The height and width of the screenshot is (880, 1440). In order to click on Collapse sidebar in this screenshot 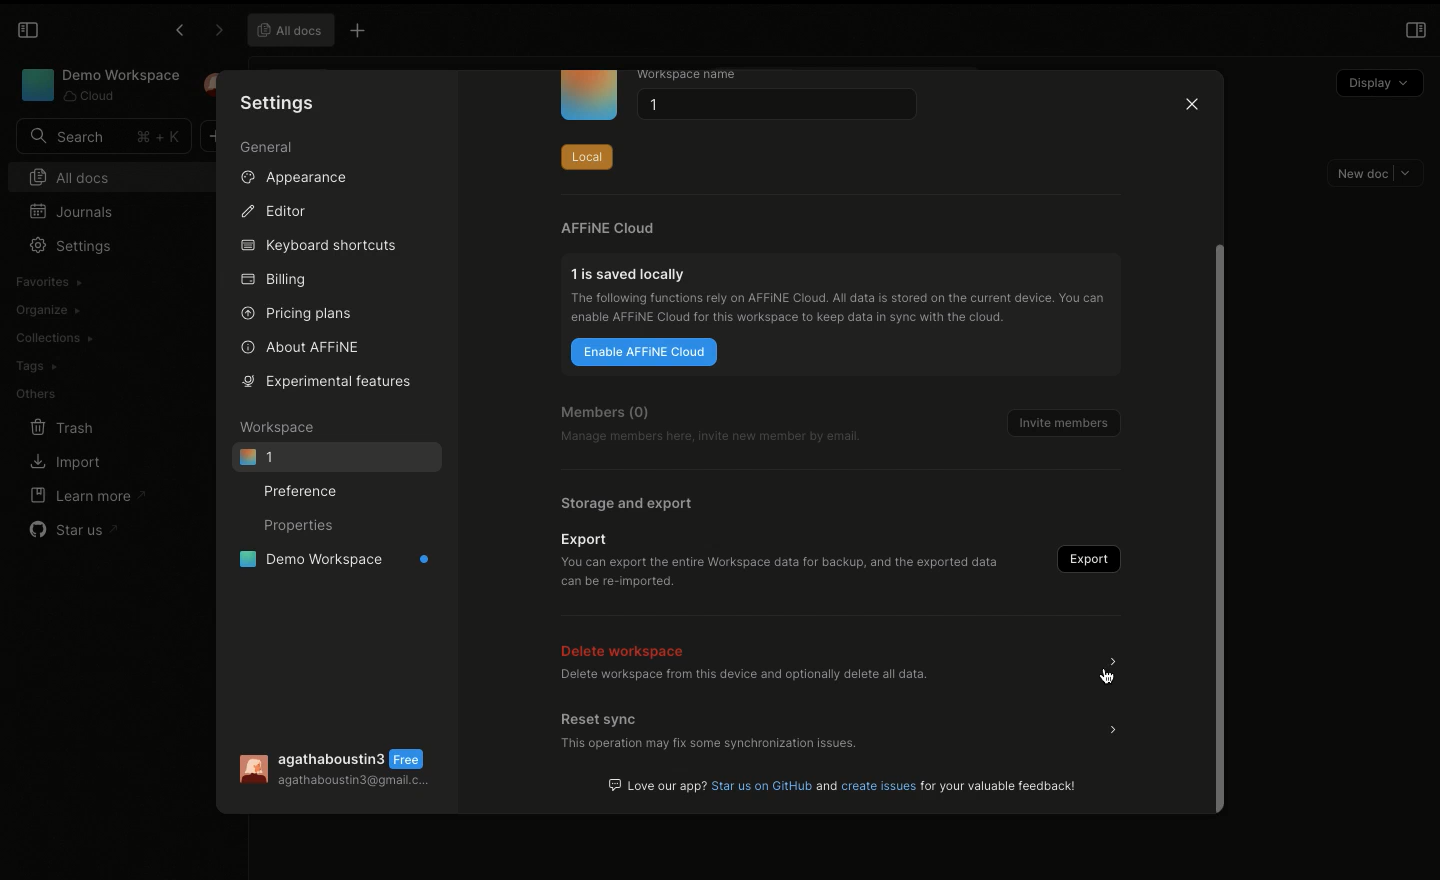, I will do `click(28, 30)`.